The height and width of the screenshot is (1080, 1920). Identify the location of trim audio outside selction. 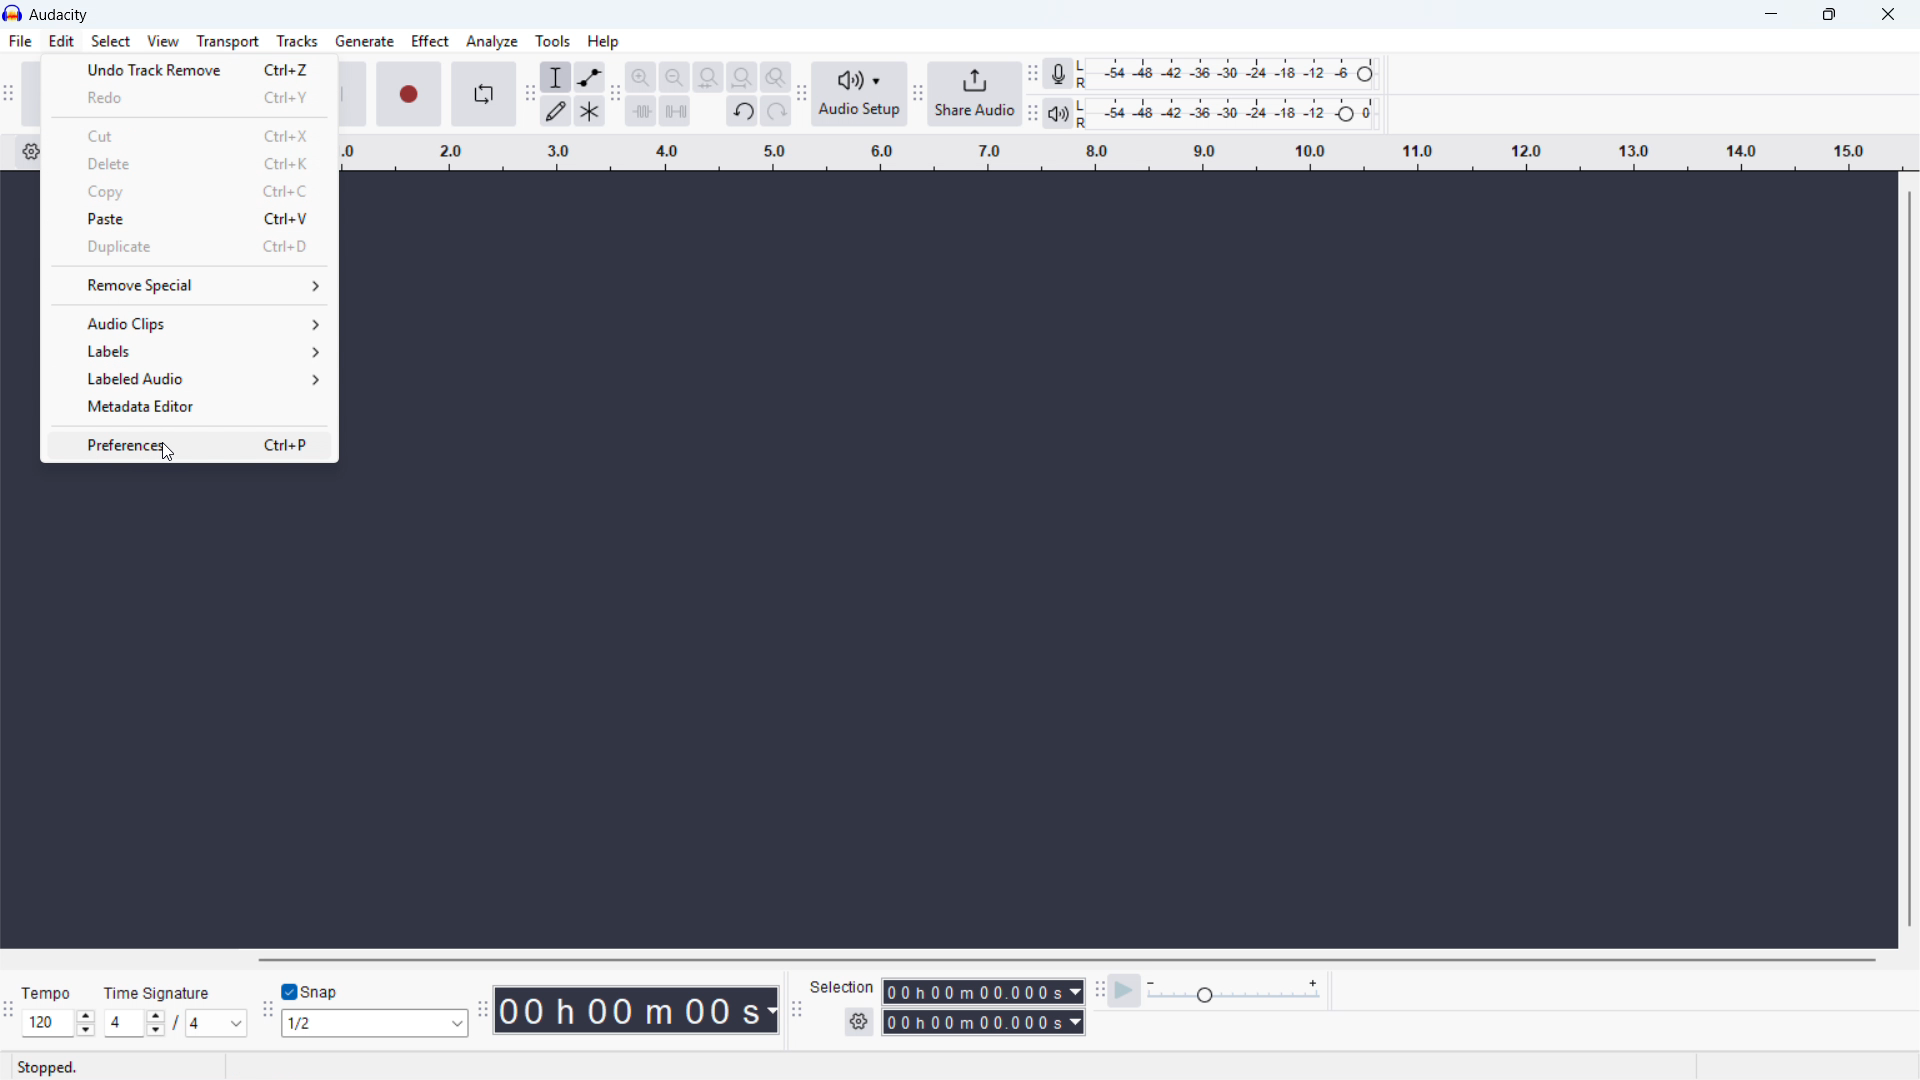
(641, 110).